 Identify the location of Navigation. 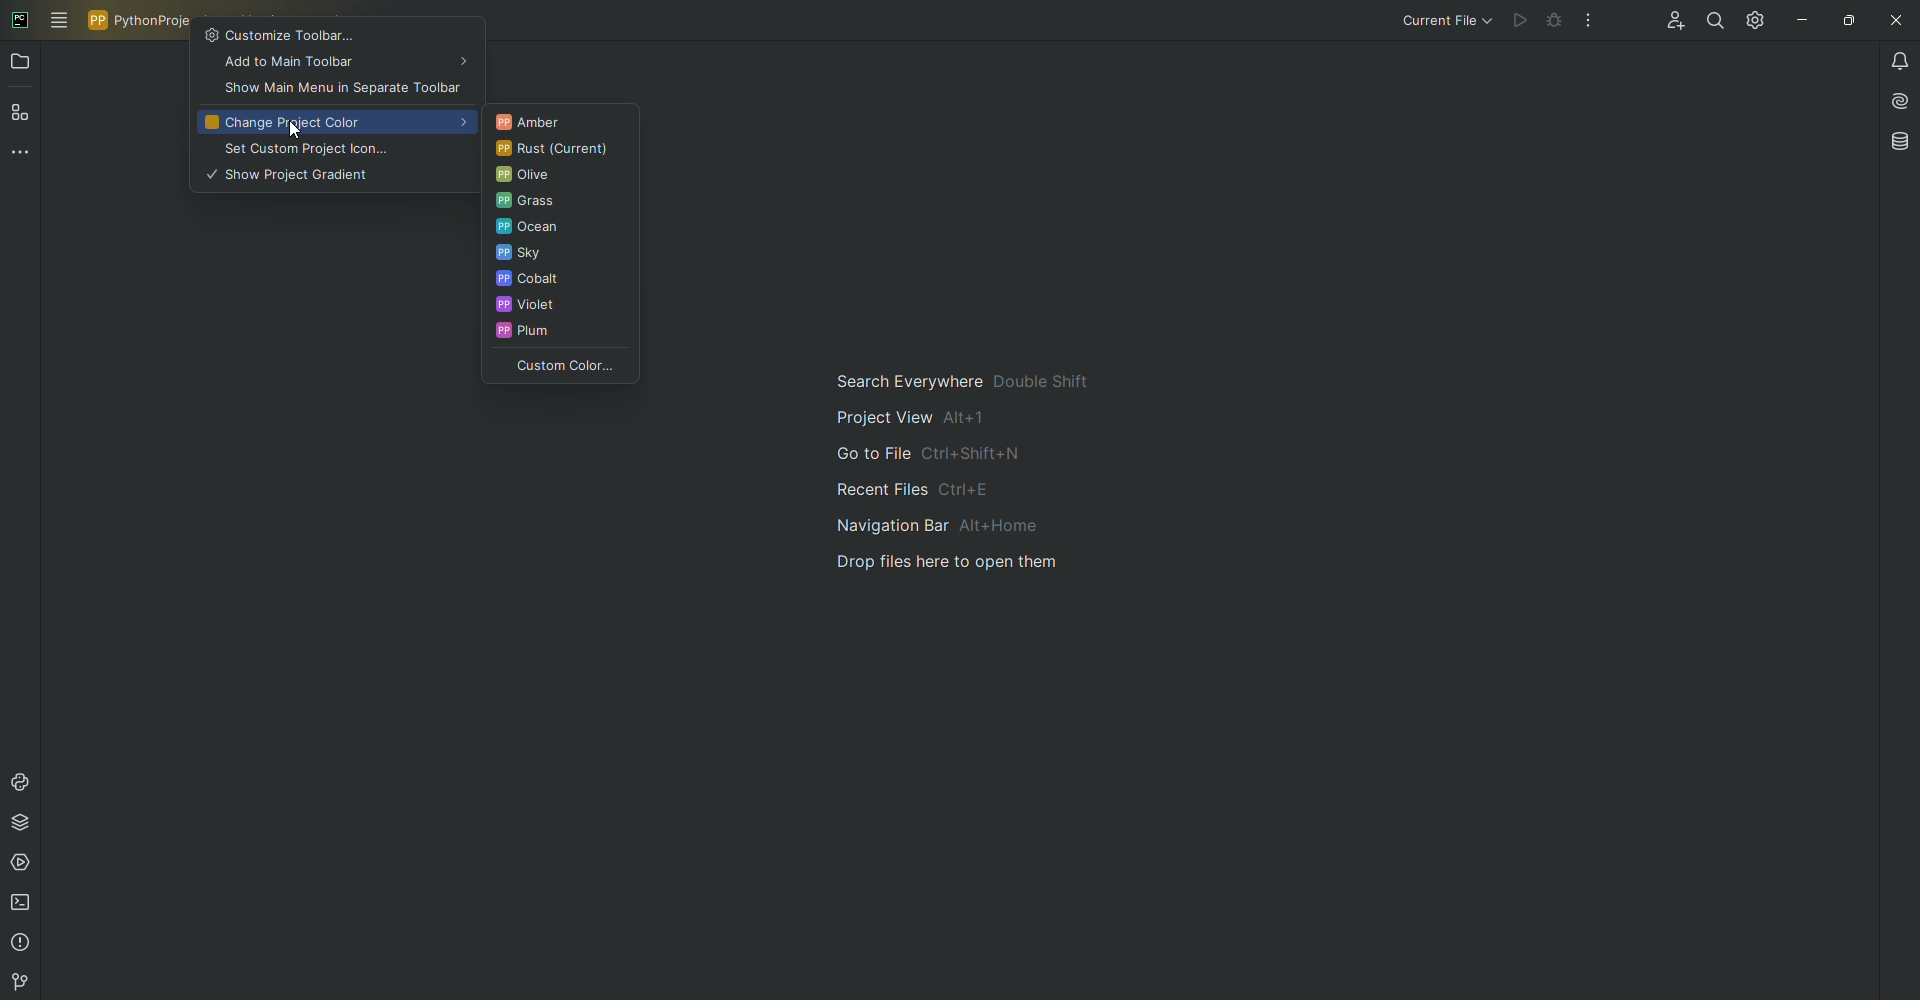
(976, 472).